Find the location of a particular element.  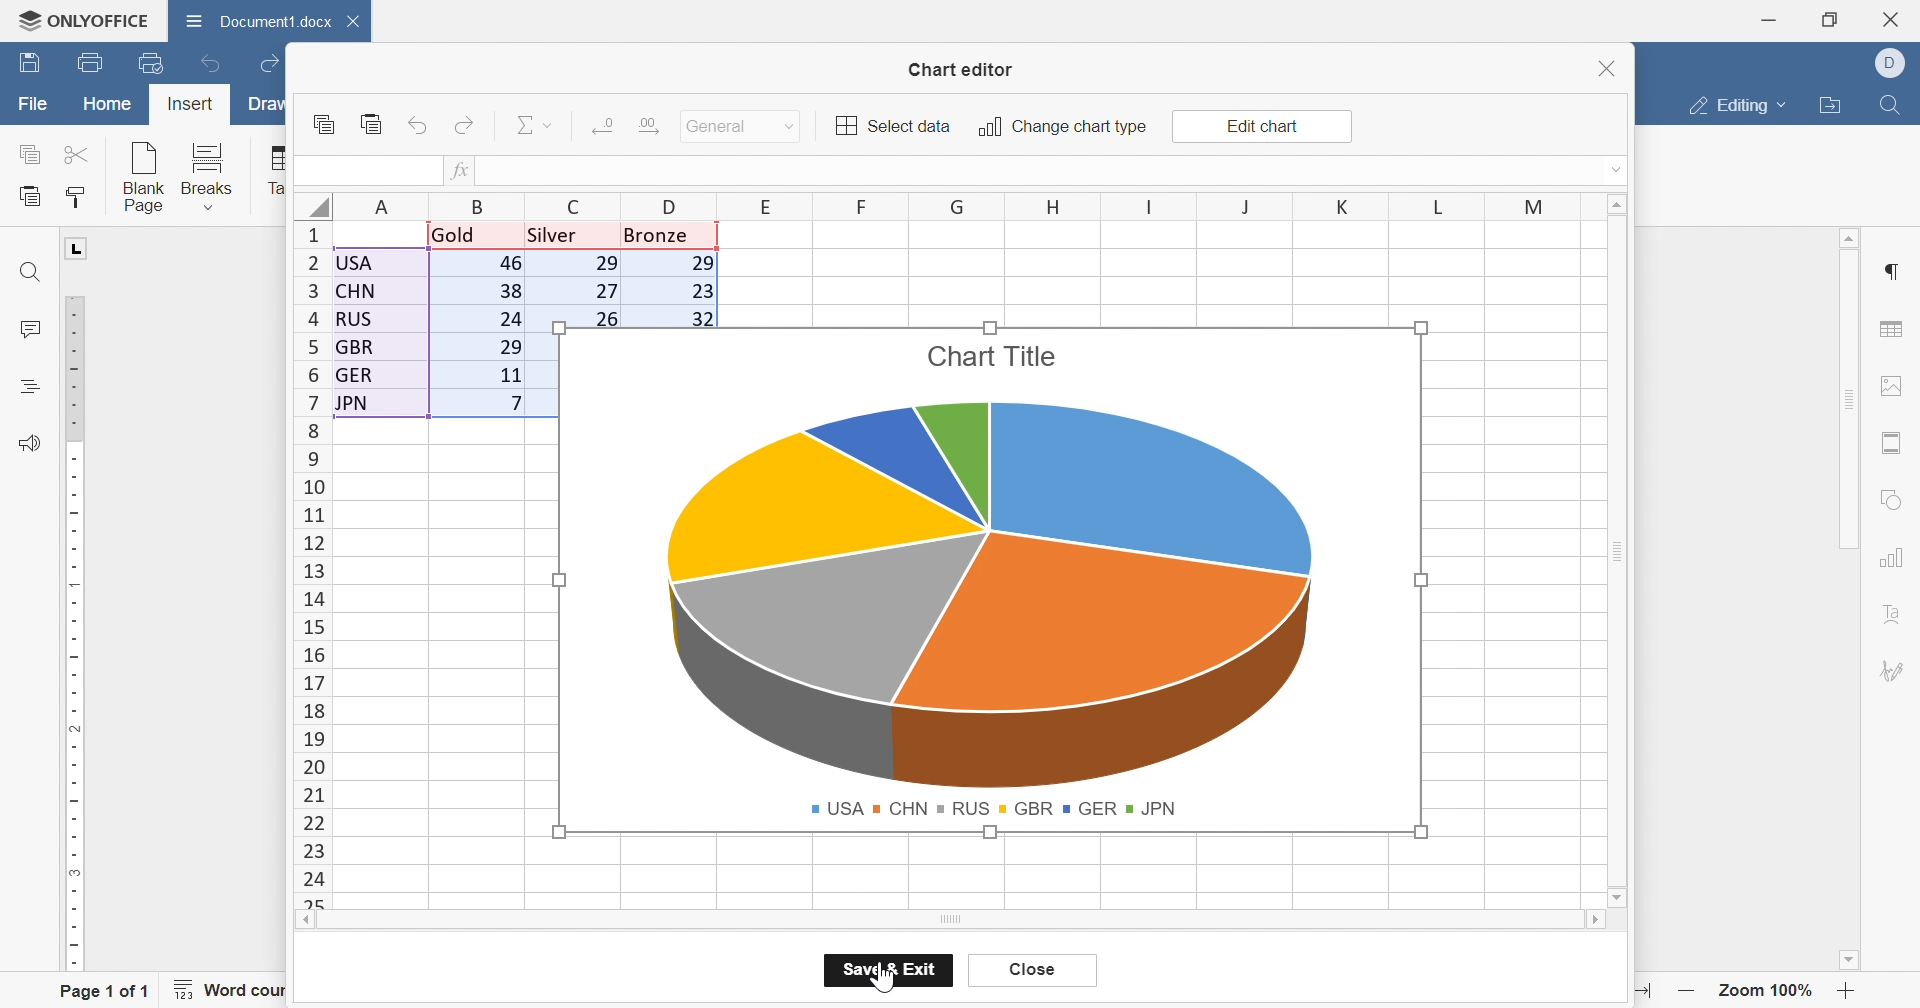

Spell Checking is located at coordinates (27, 387).